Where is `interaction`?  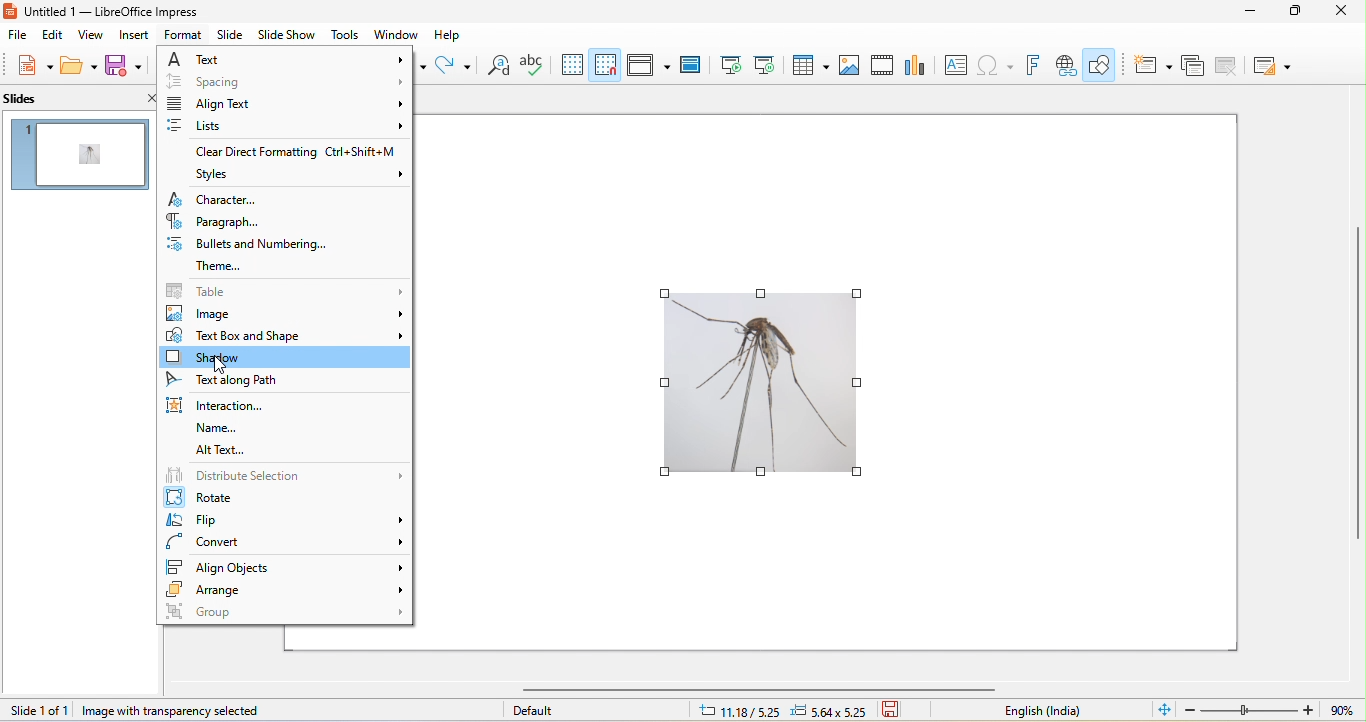
interaction is located at coordinates (216, 405).